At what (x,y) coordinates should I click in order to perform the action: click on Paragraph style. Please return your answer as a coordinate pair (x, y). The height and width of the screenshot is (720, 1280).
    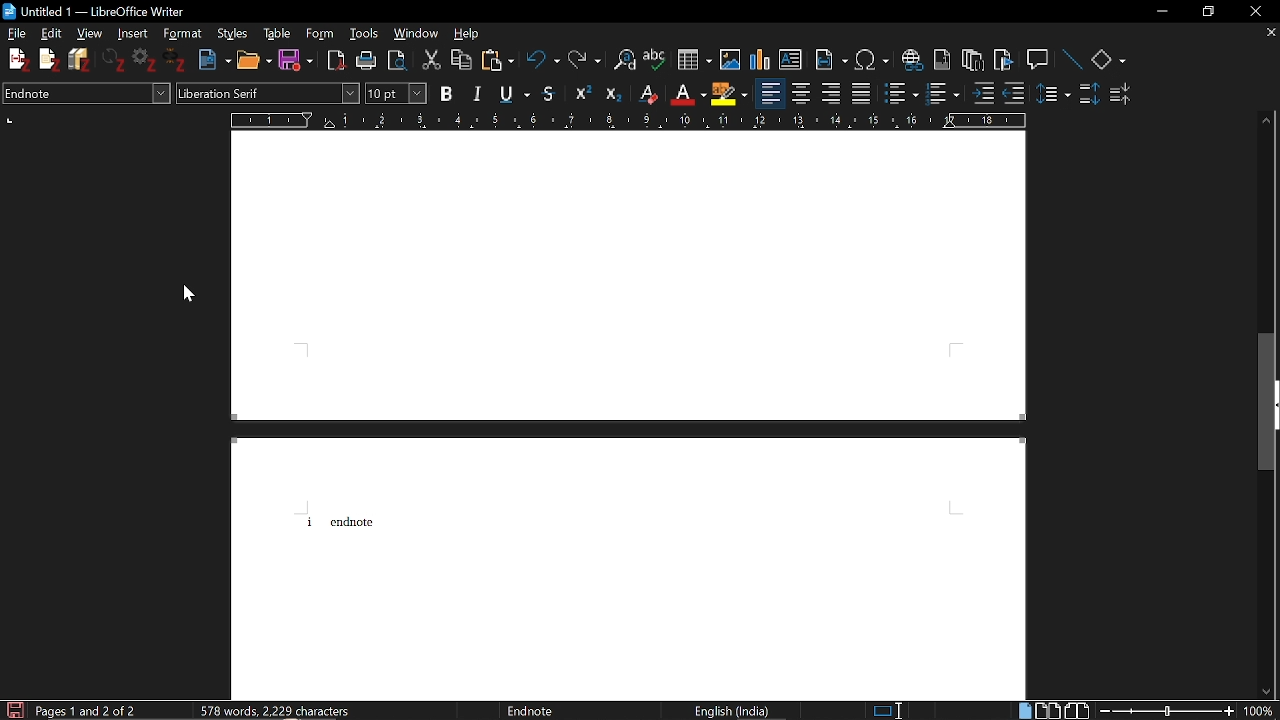
    Looking at the image, I should click on (86, 94).